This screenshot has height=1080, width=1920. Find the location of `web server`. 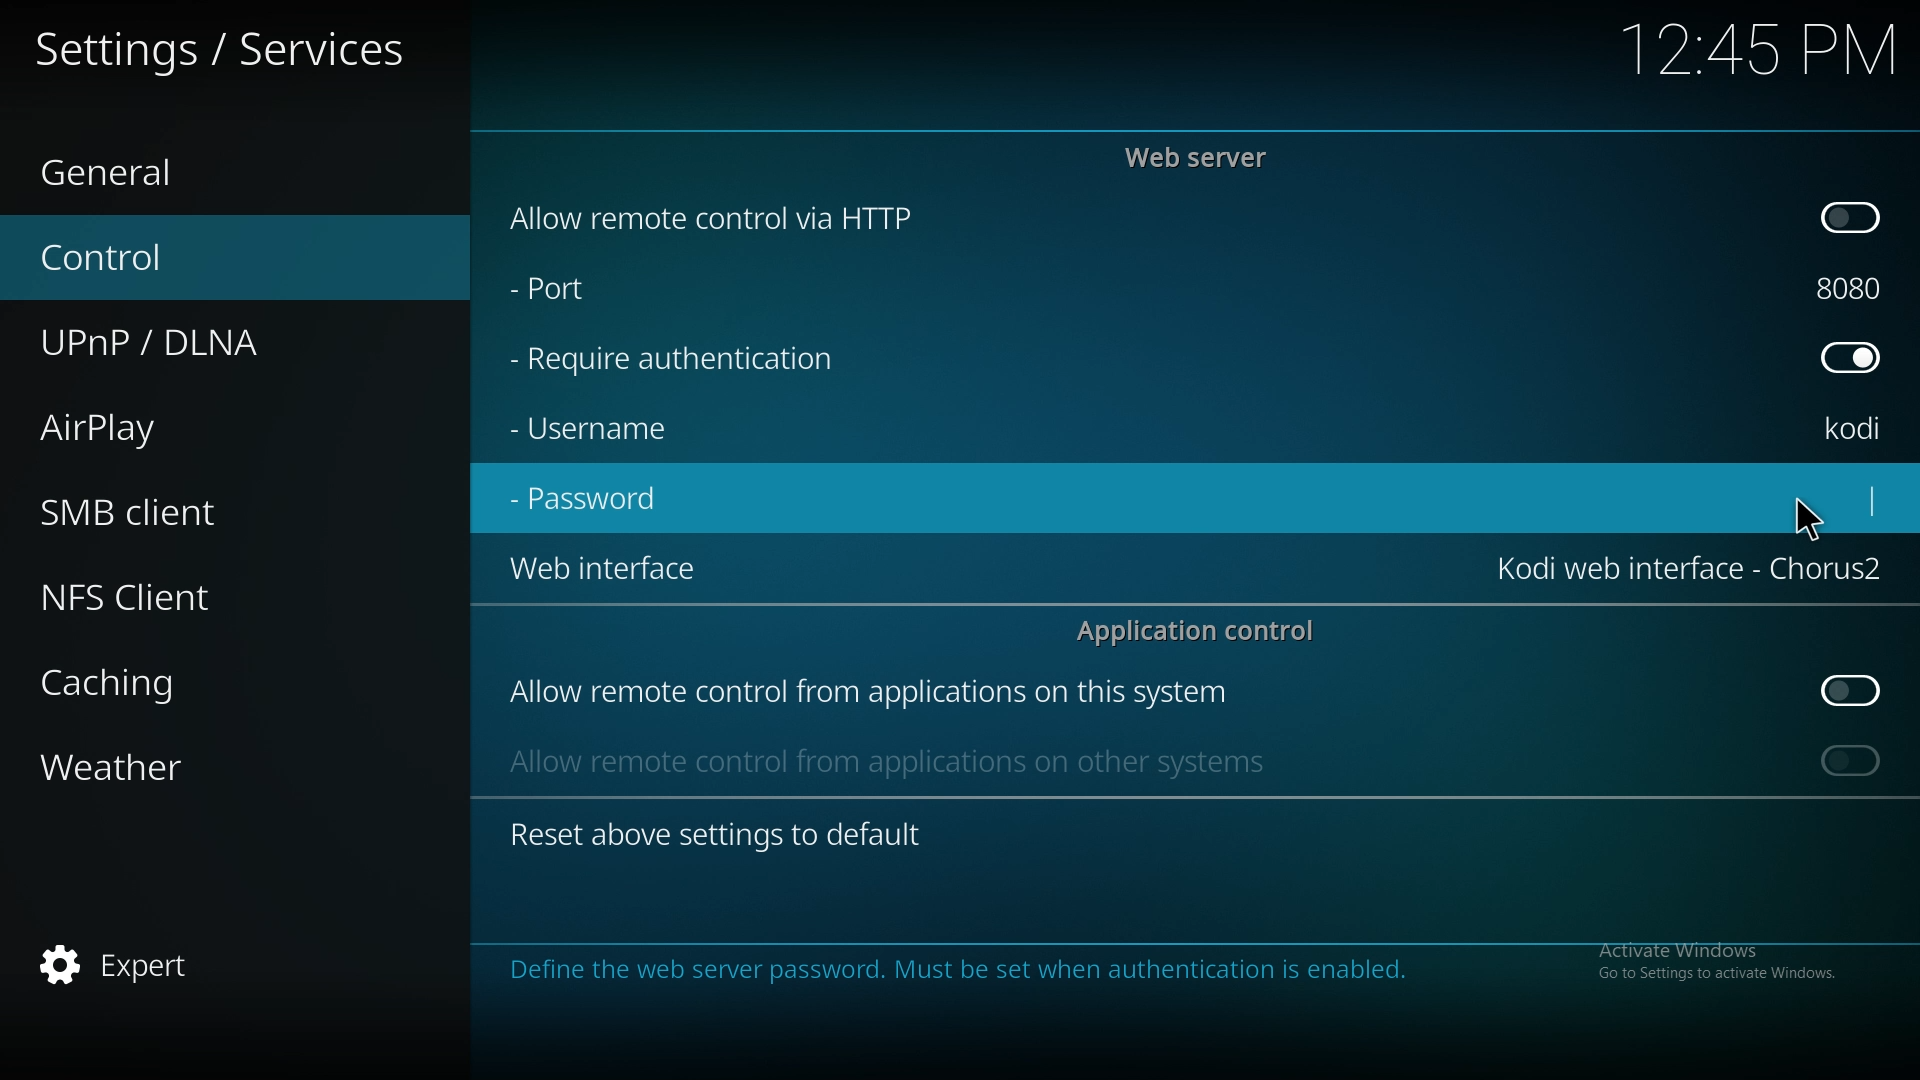

web server is located at coordinates (1202, 157).